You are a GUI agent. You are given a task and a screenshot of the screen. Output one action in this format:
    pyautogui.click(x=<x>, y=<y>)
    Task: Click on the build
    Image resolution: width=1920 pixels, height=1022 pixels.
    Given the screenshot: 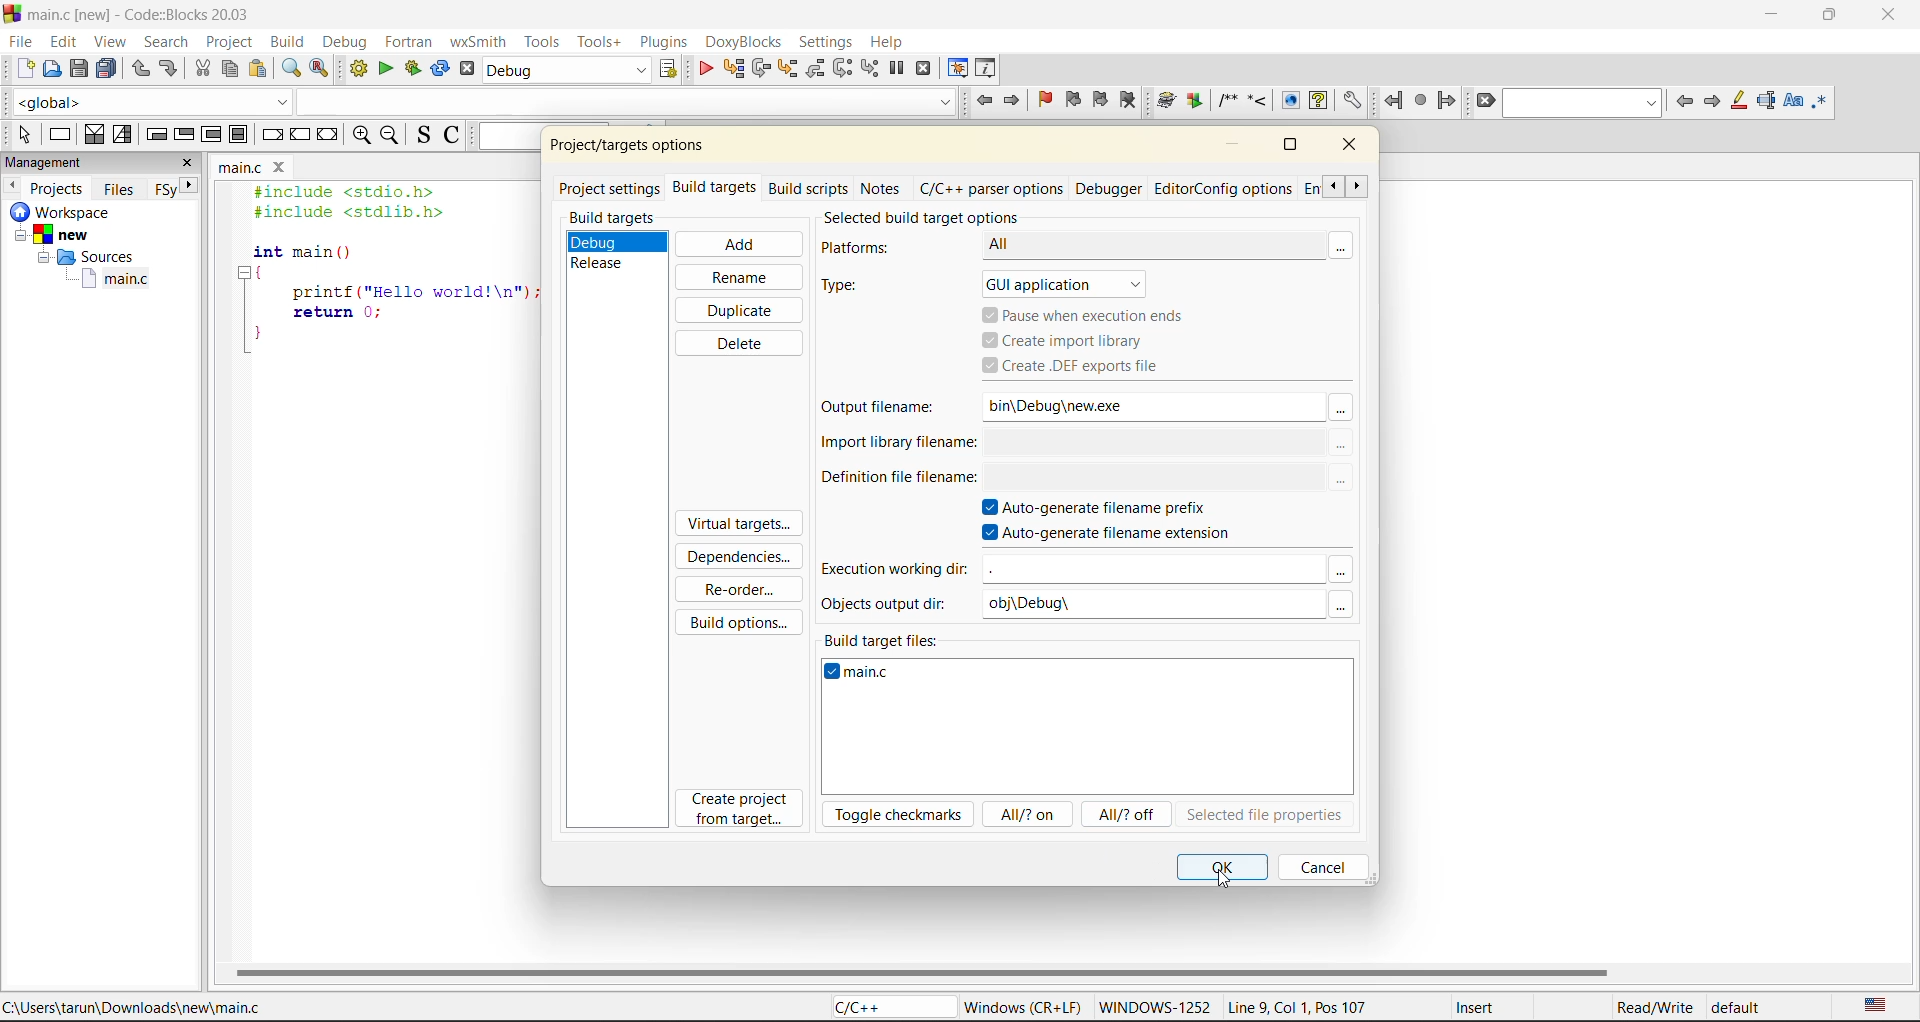 What is the action you would take?
    pyautogui.click(x=358, y=68)
    